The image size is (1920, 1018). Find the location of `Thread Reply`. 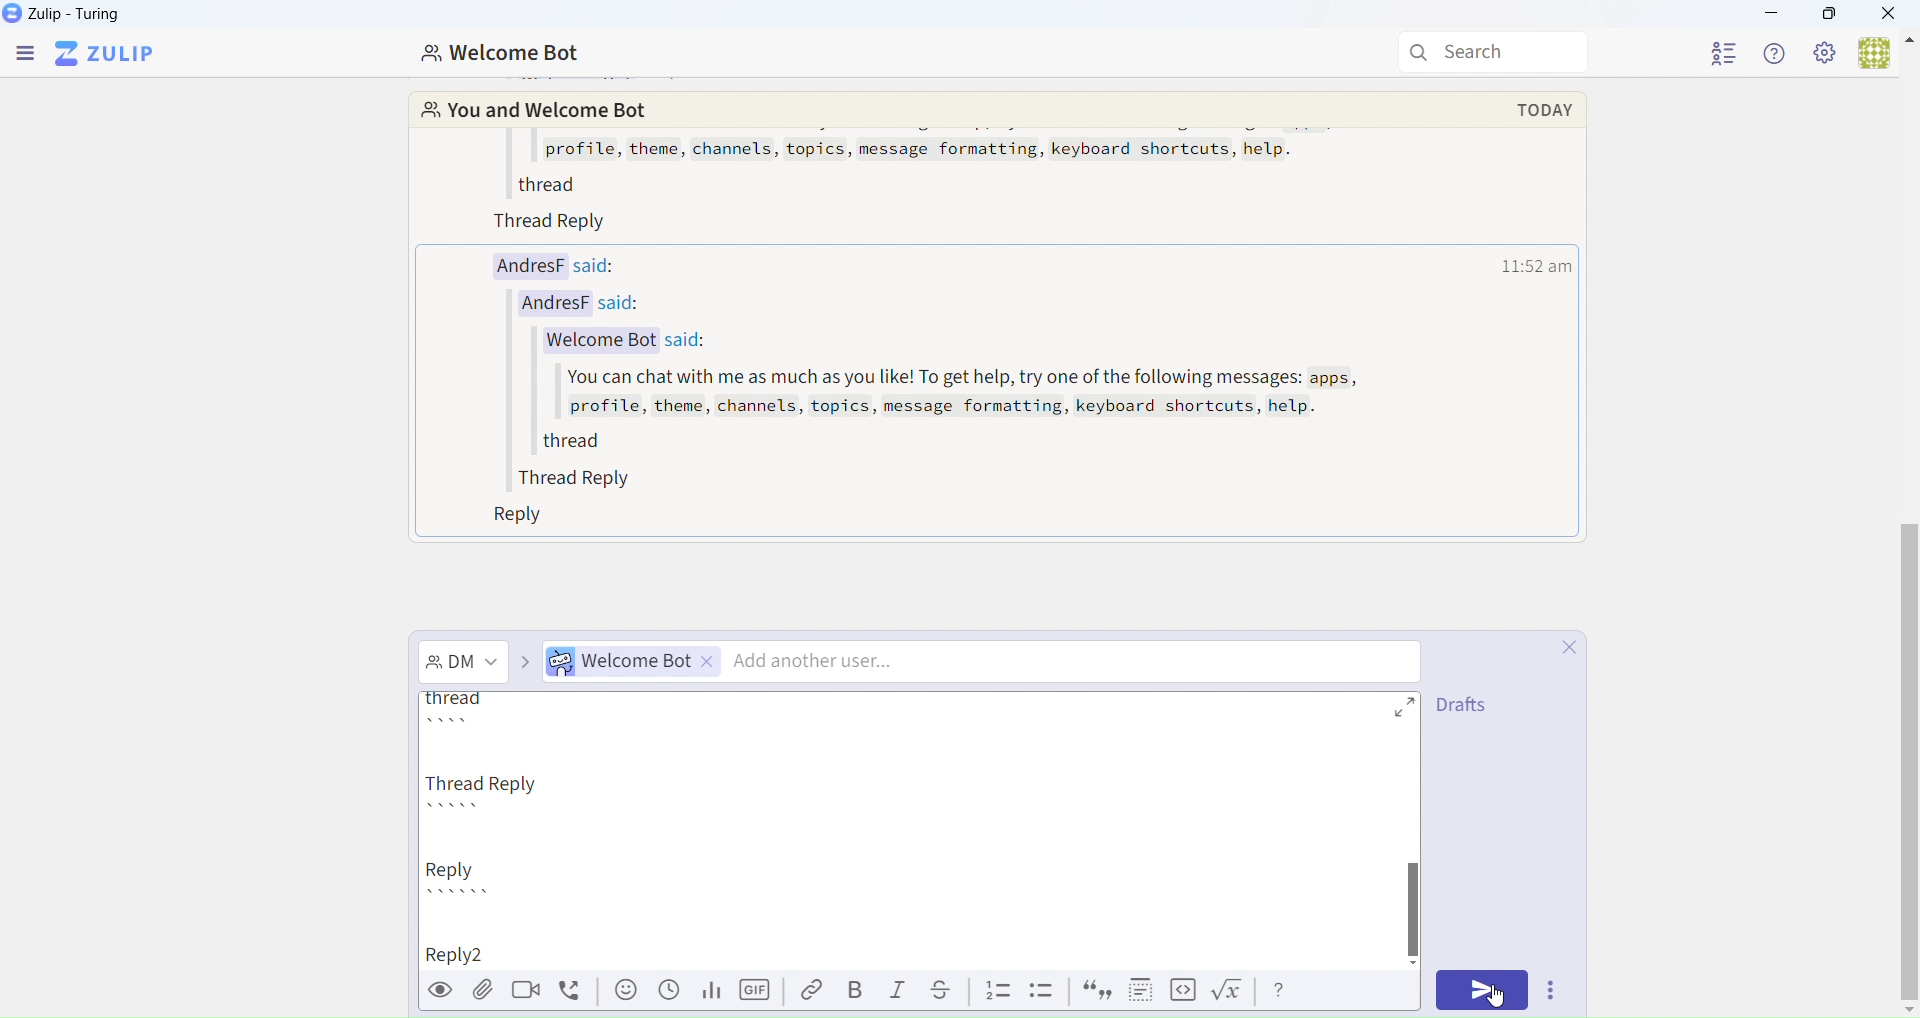

Thread Reply is located at coordinates (559, 225).